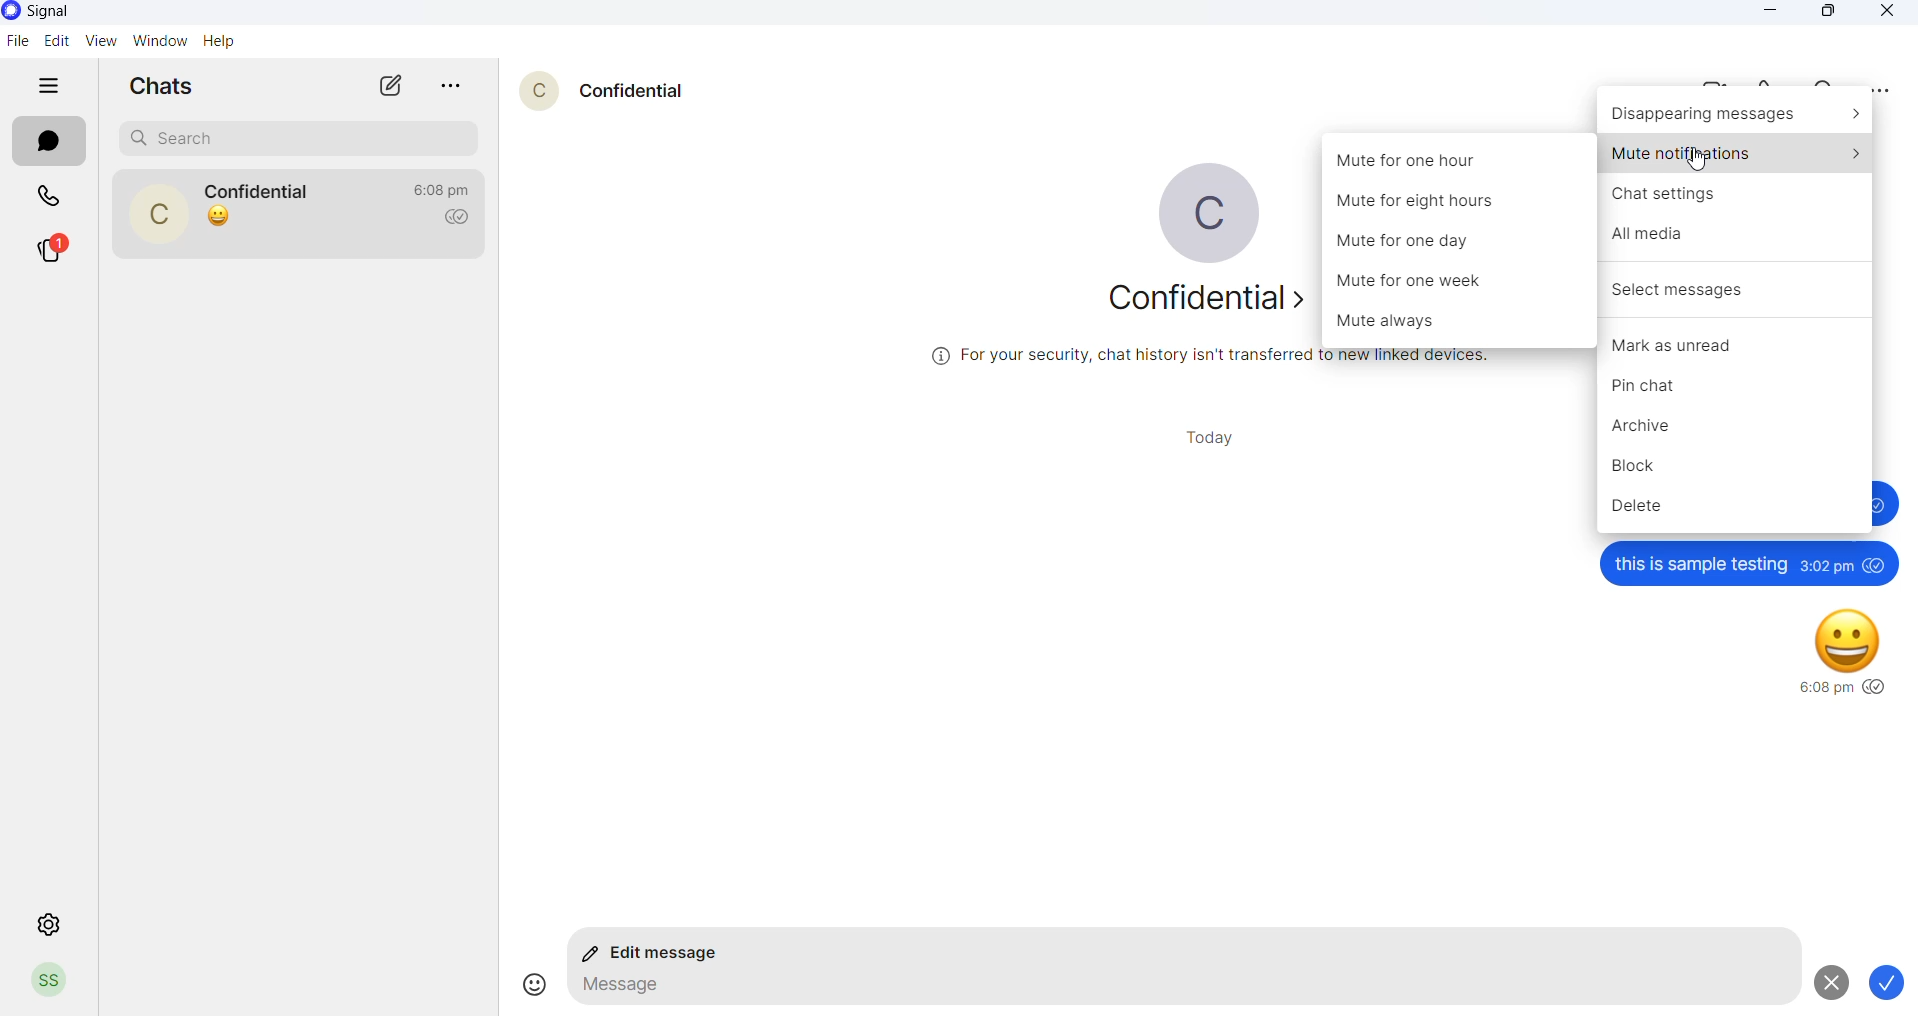  Describe the element at coordinates (1736, 511) in the screenshot. I see `delete` at that location.